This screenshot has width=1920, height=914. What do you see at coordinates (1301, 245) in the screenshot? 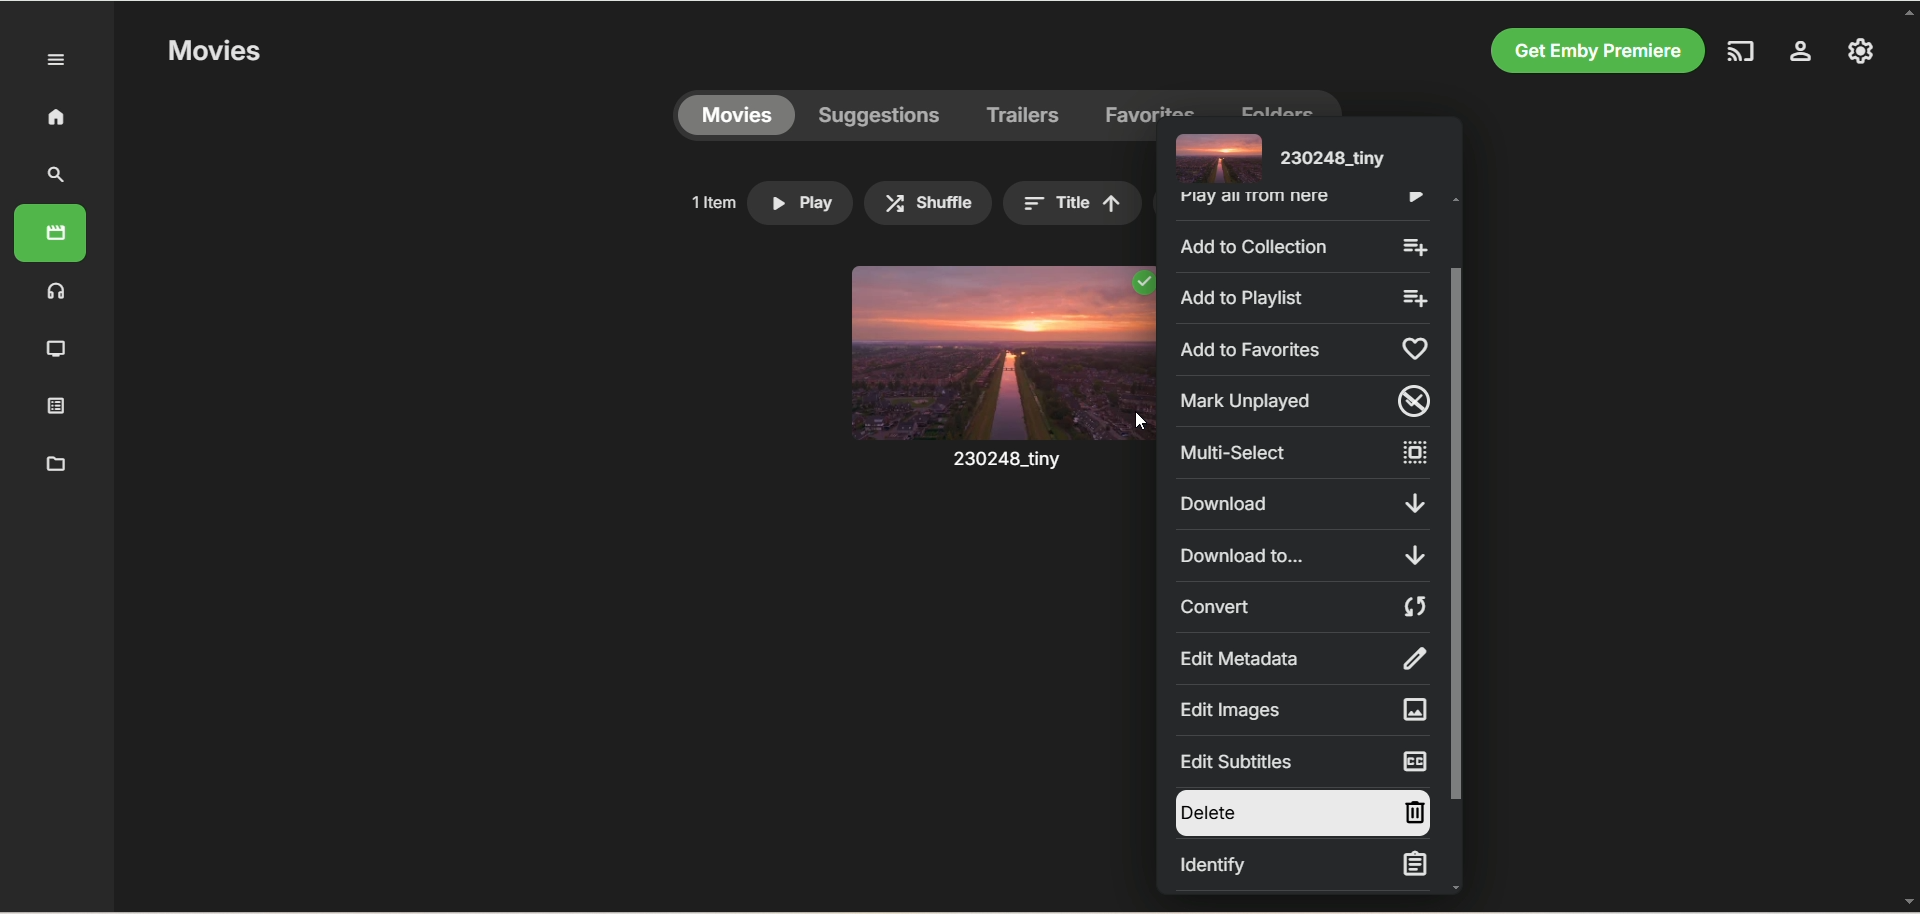
I see `add to collection` at bounding box center [1301, 245].